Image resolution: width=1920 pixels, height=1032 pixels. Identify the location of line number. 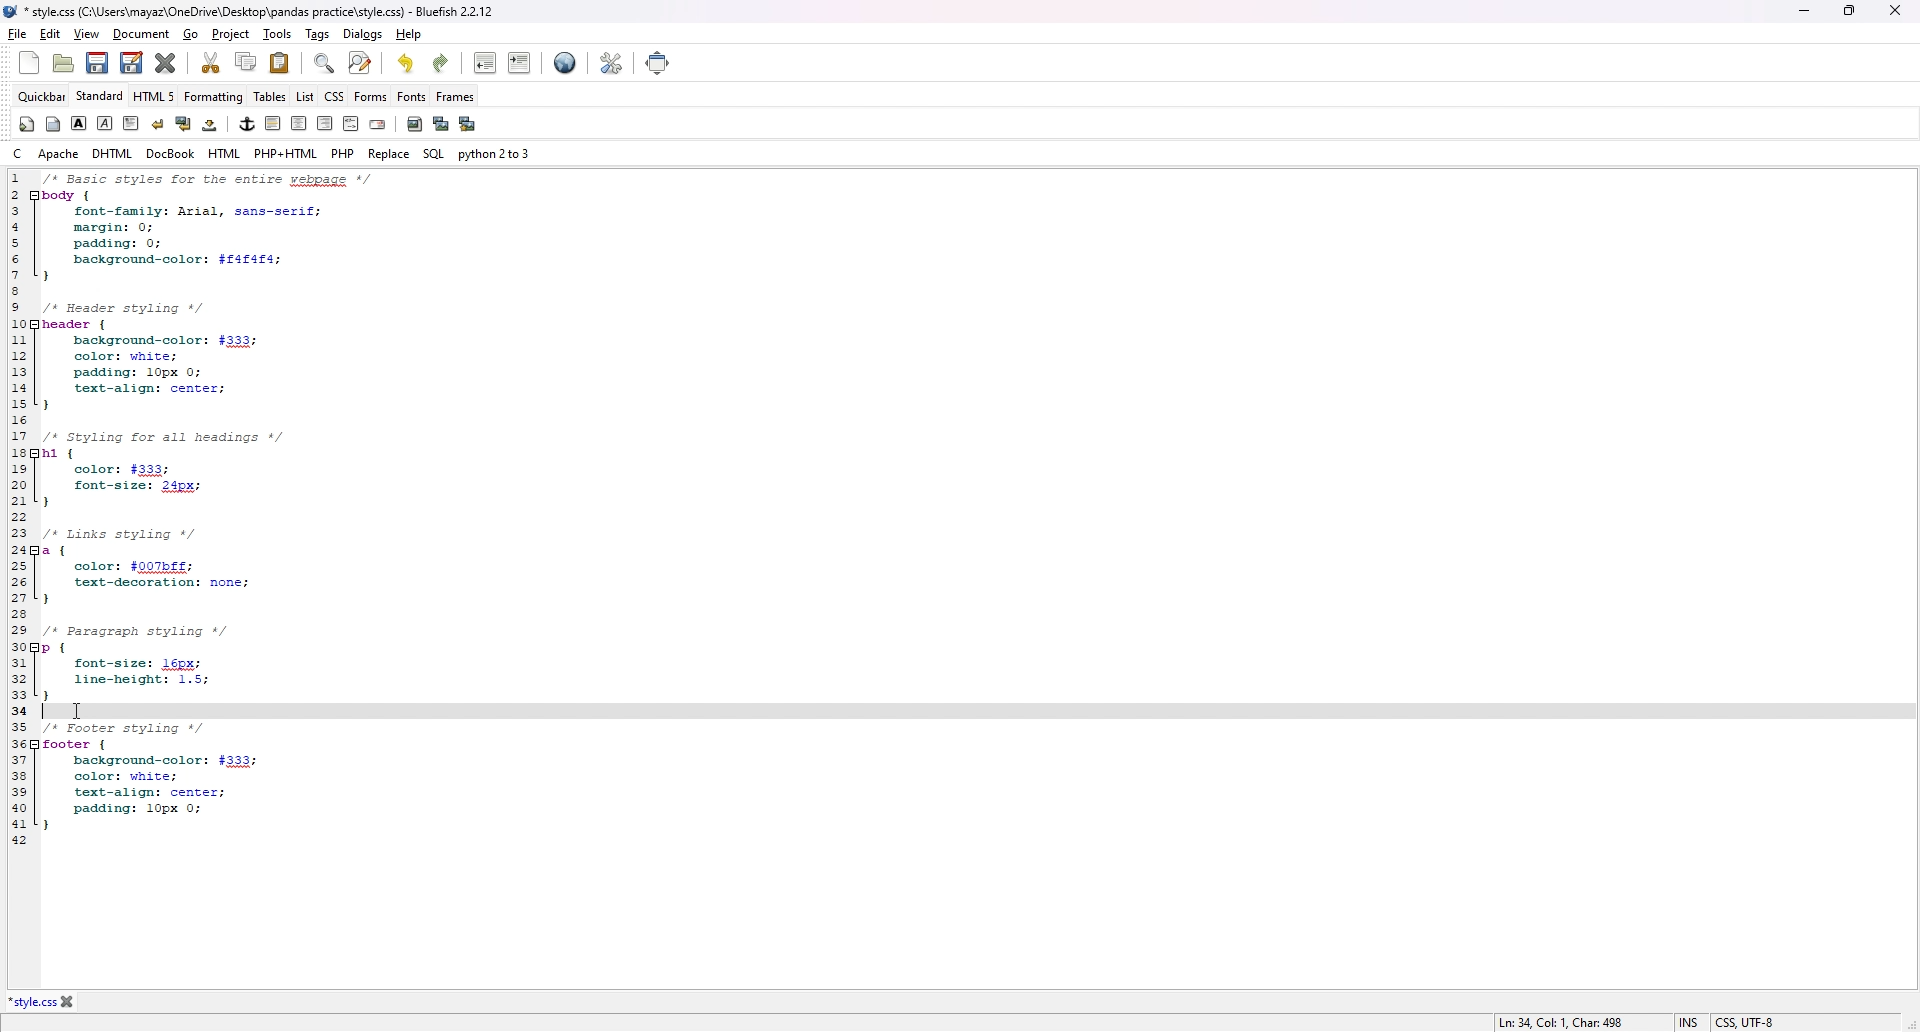
(14, 508).